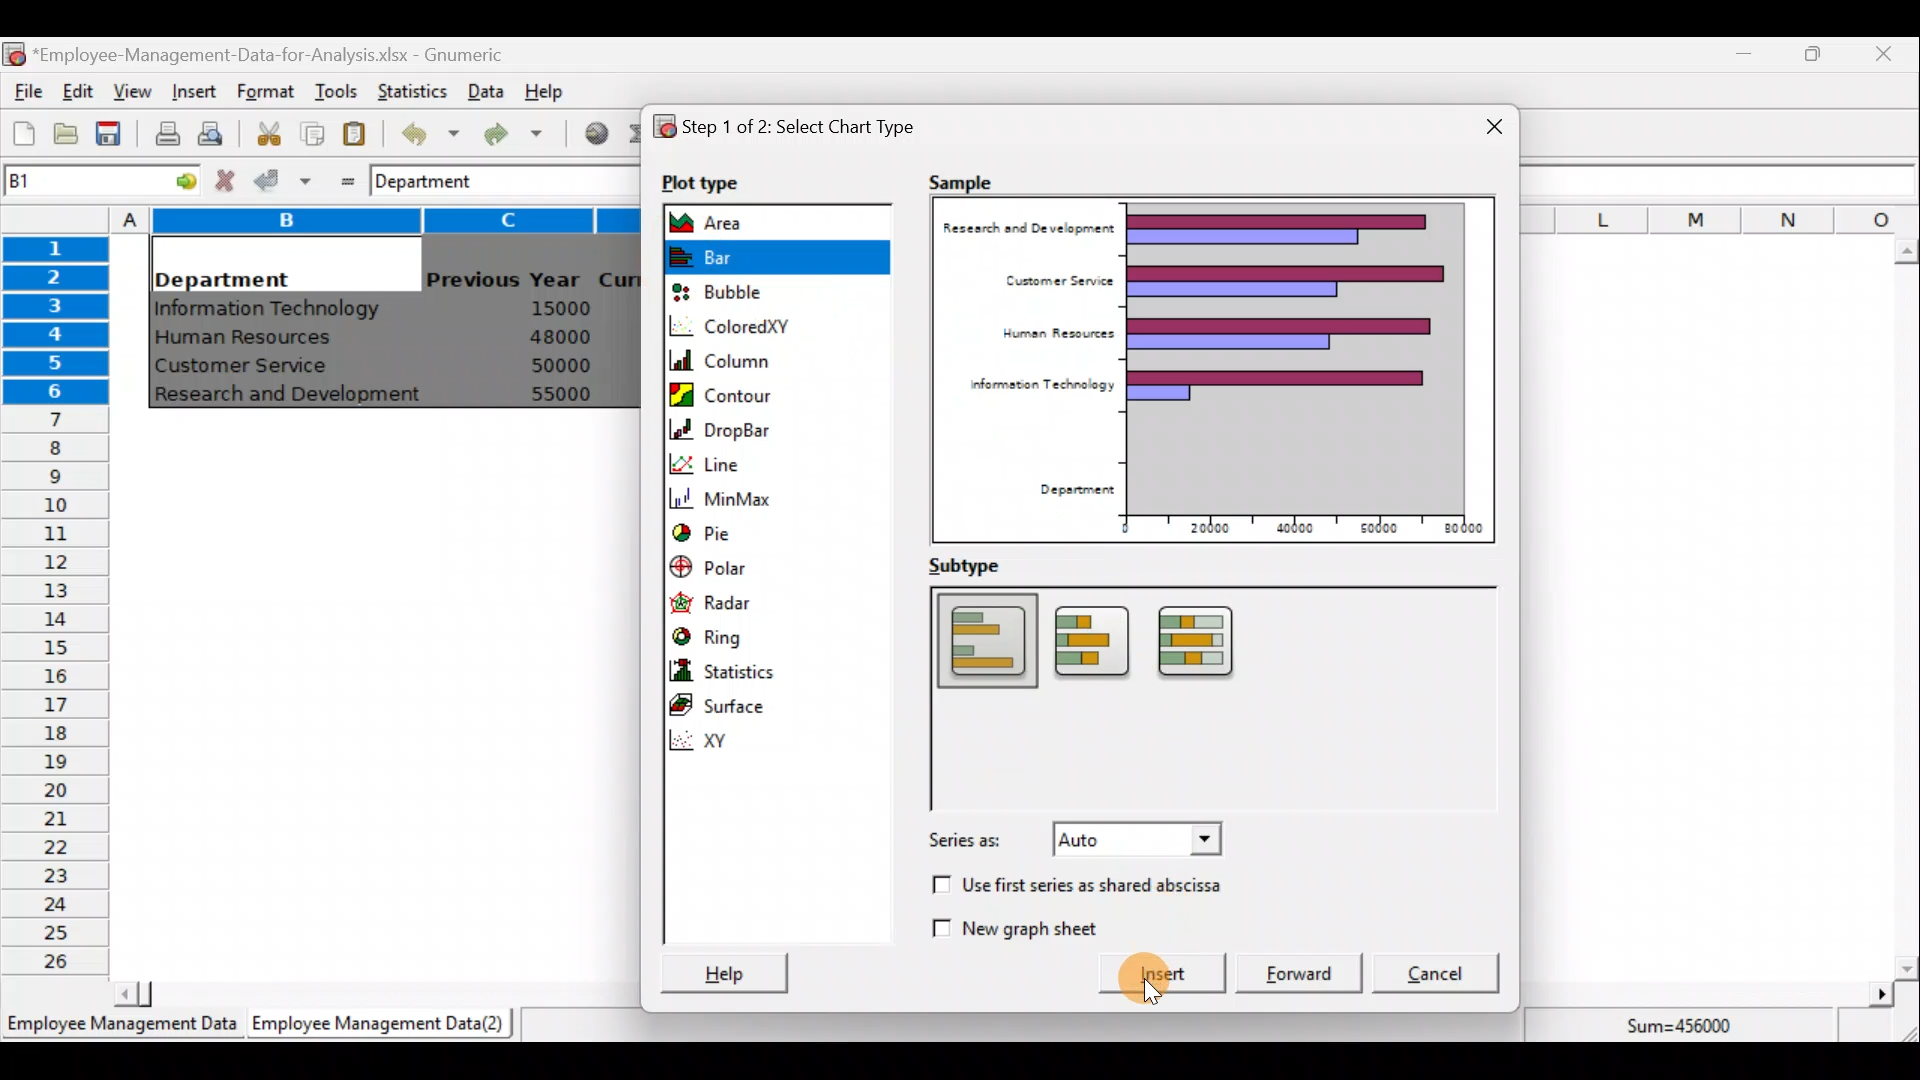  What do you see at coordinates (71, 136) in the screenshot?
I see `Open a file` at bounding box center [71, 136].